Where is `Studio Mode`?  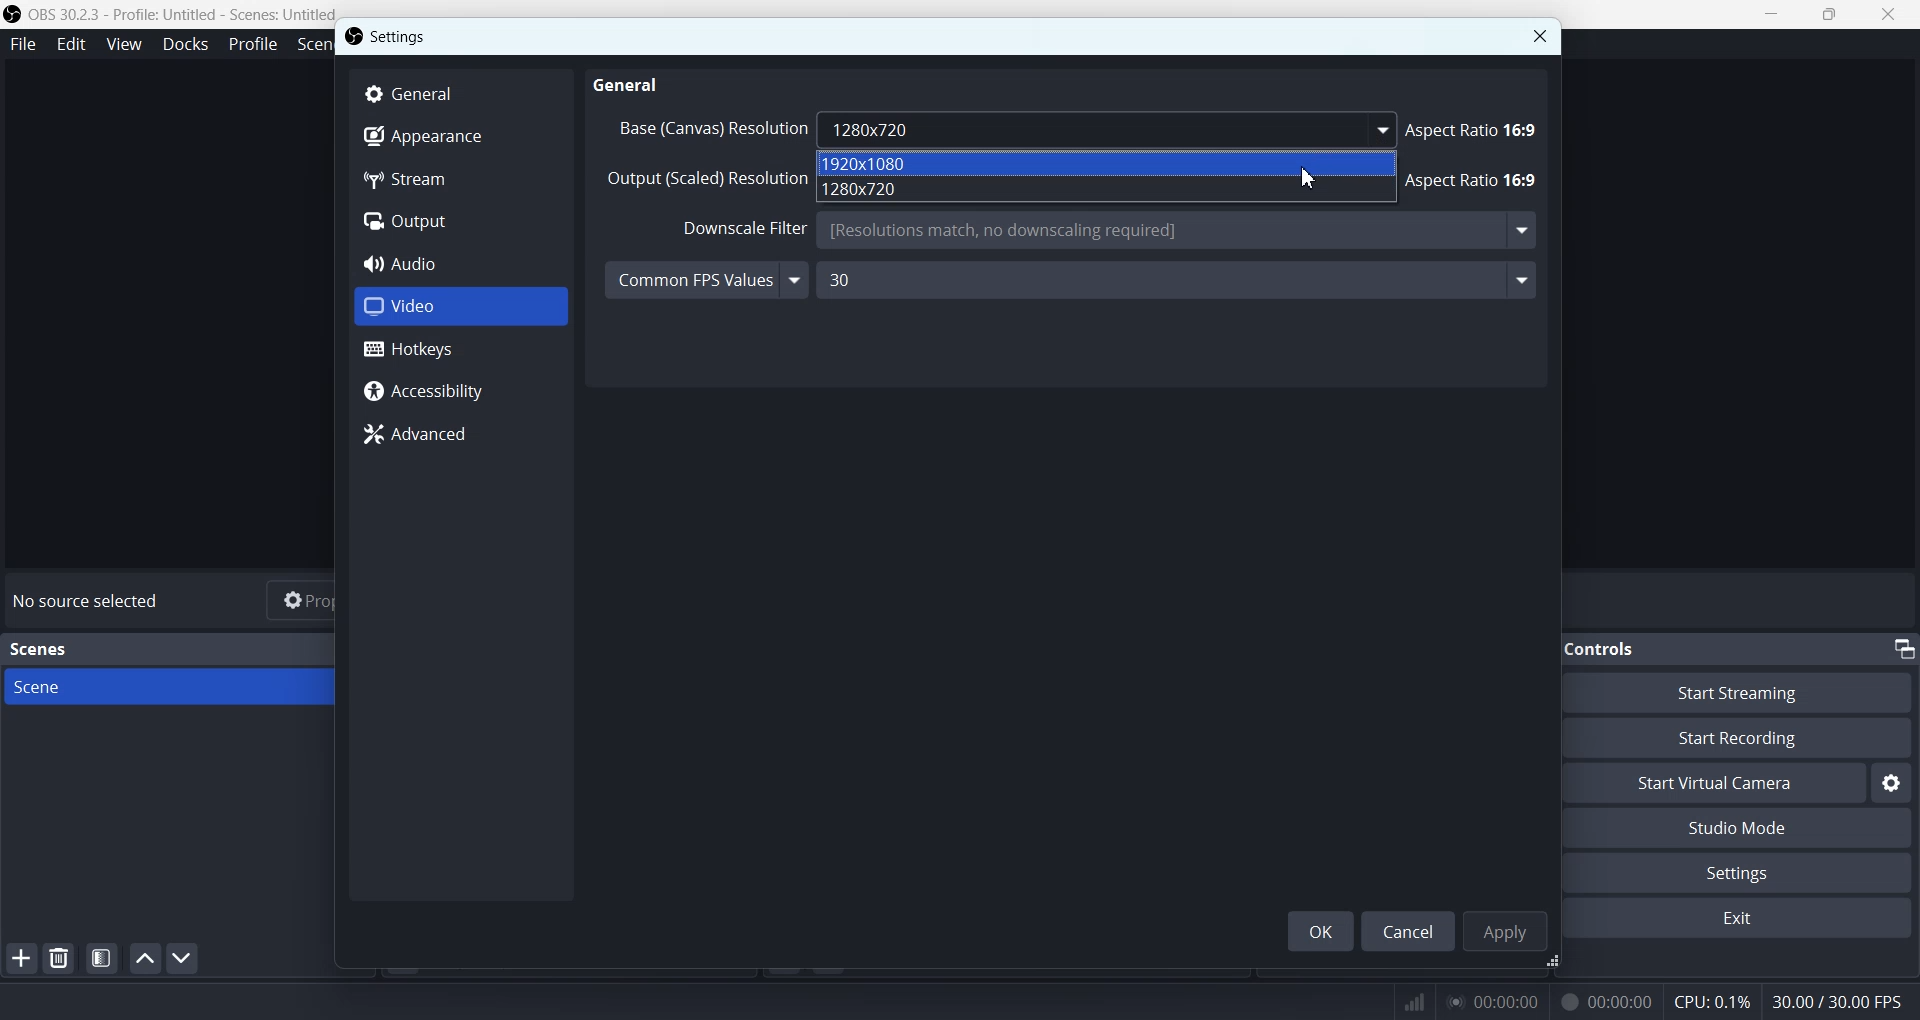
Studio Mode is located at coordinates (1748, 829).